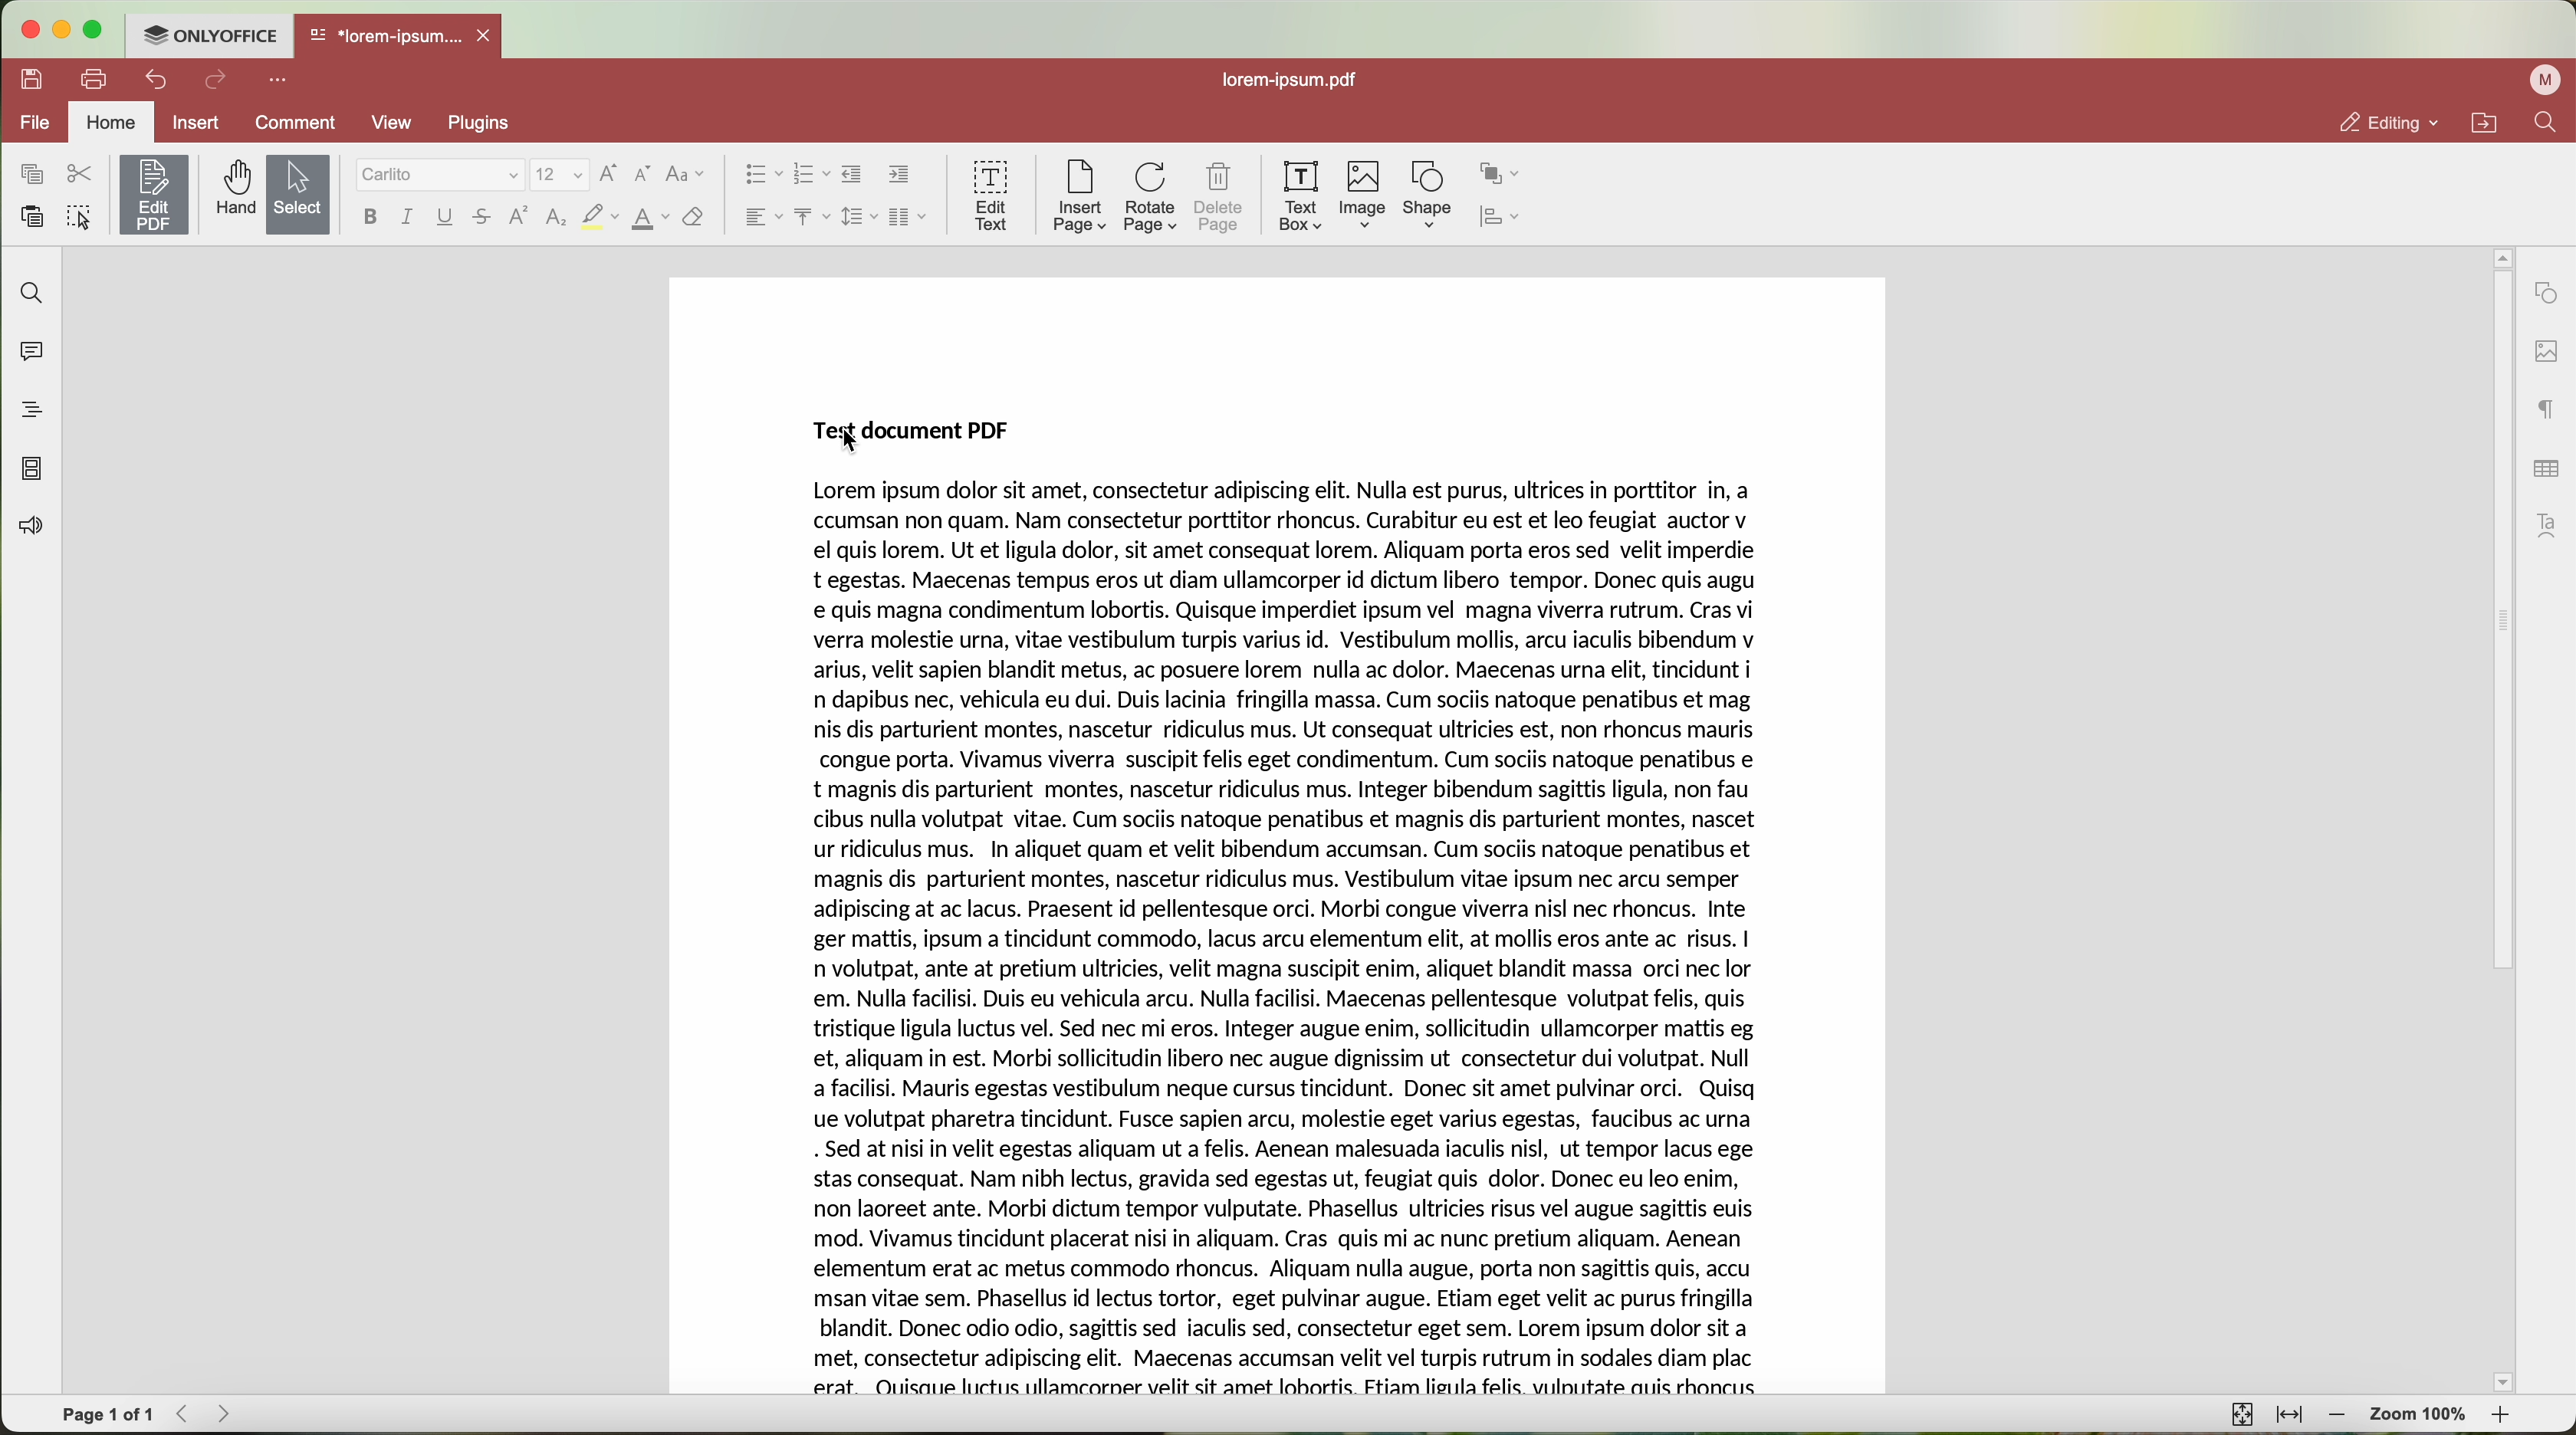 The height and width of the screenshot is (1435, 2576). I want to click on scrollbar, so click(2500, 813).